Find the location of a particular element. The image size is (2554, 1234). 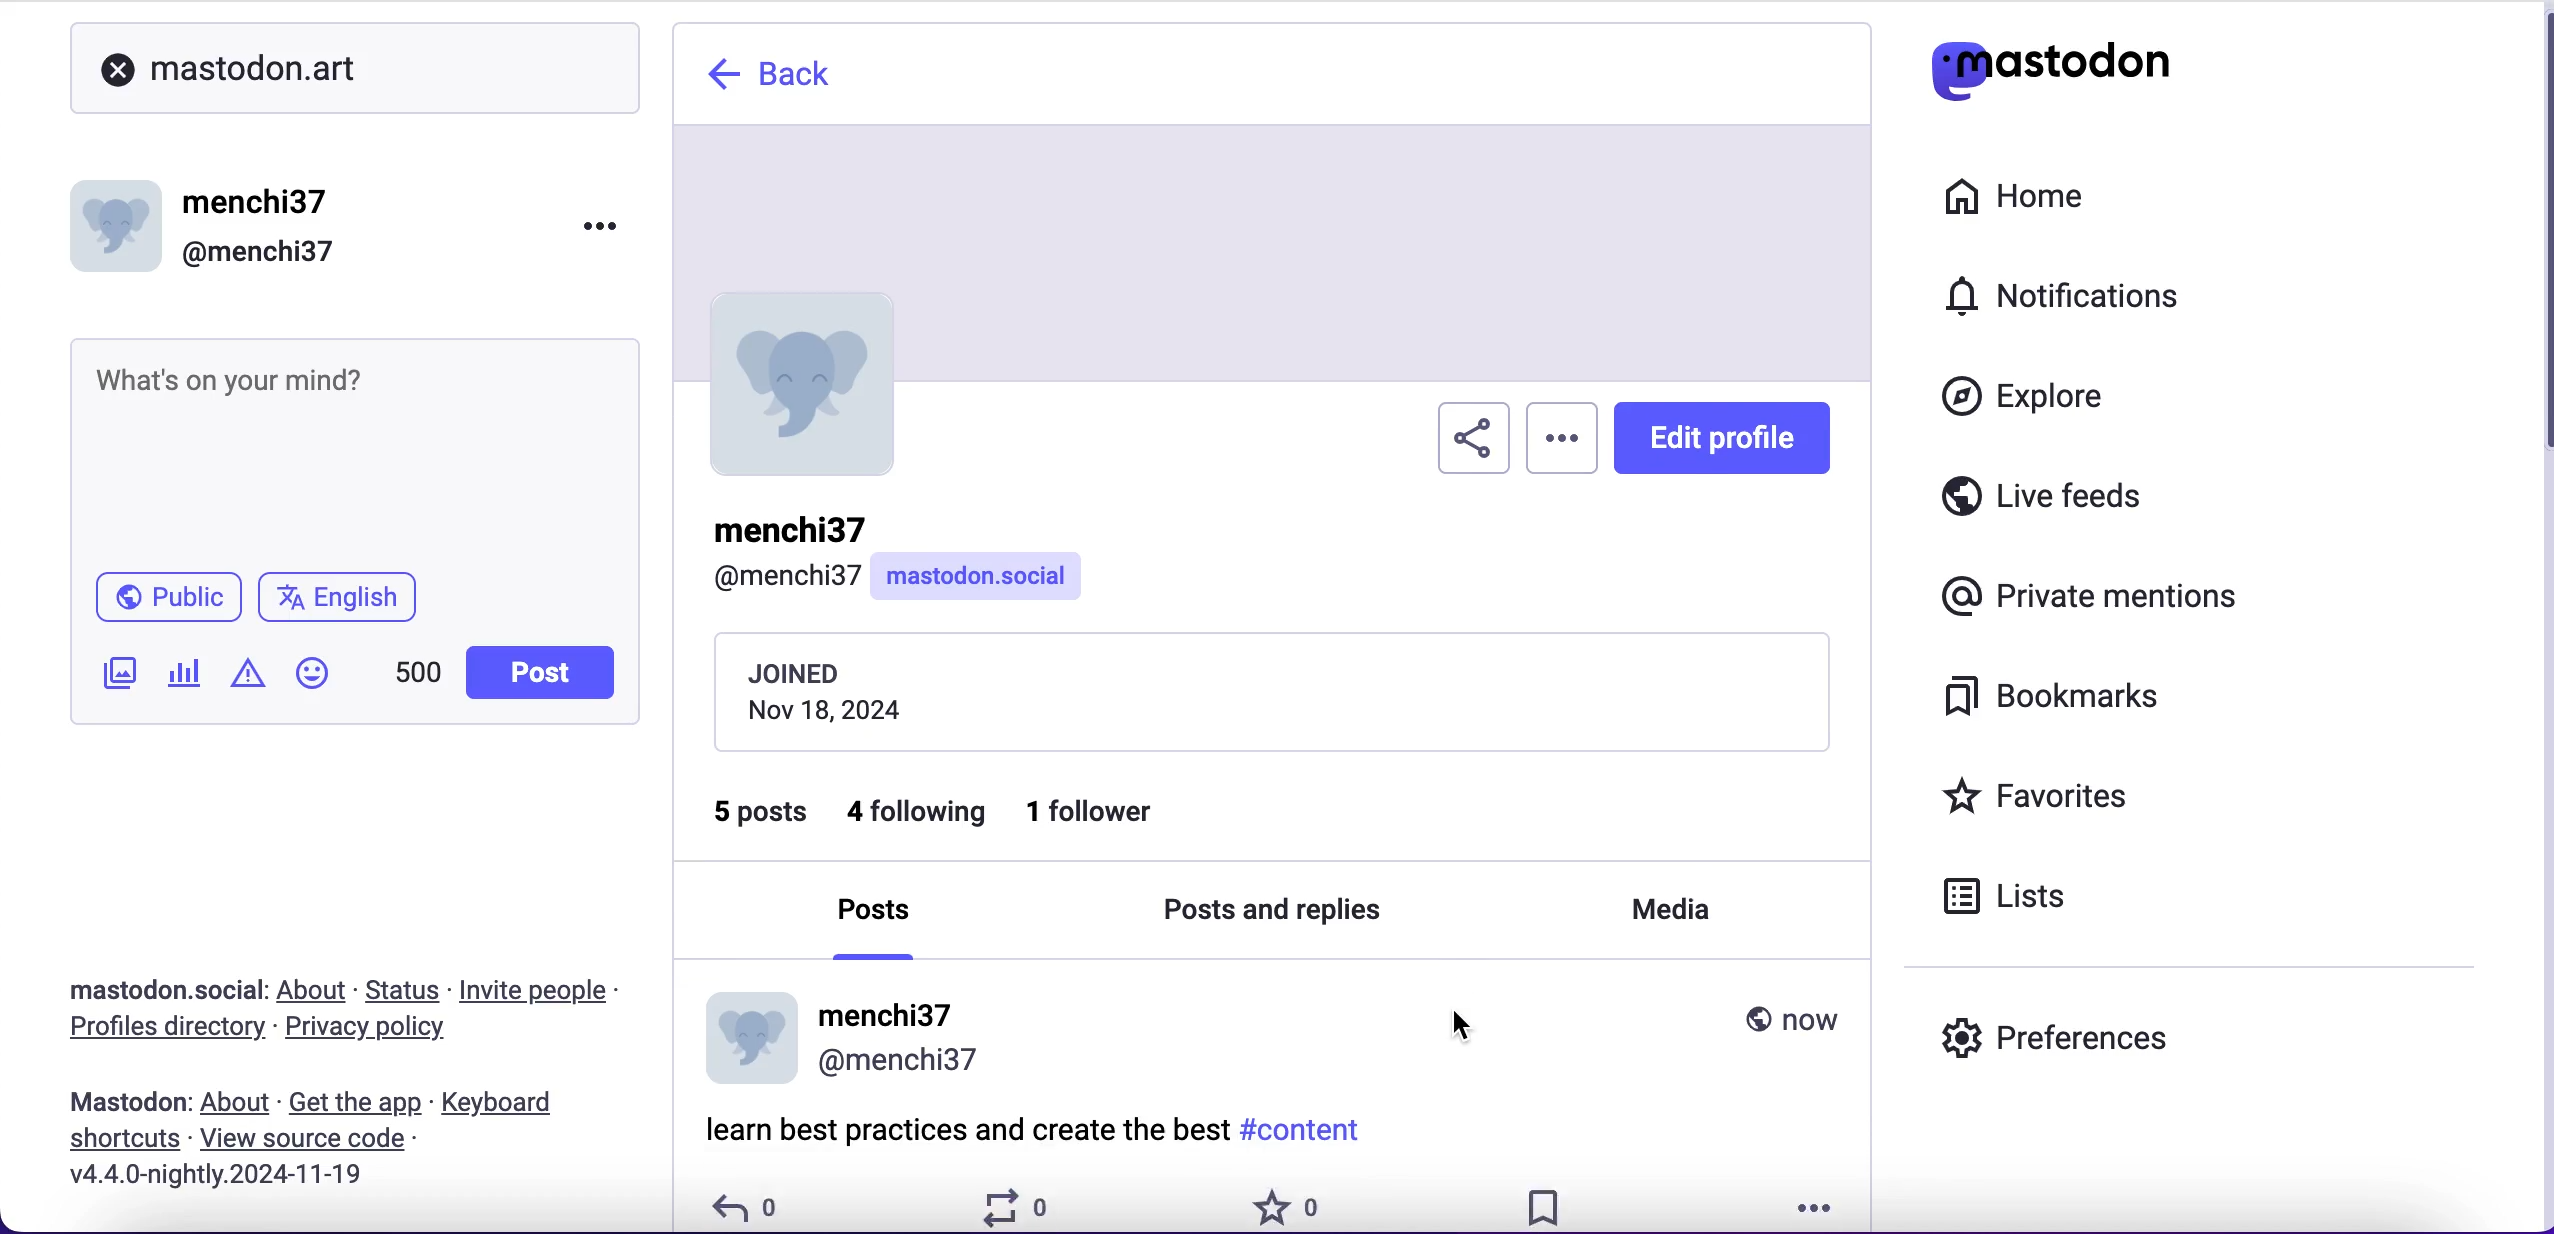

 is located at coordinates (304, 1138).